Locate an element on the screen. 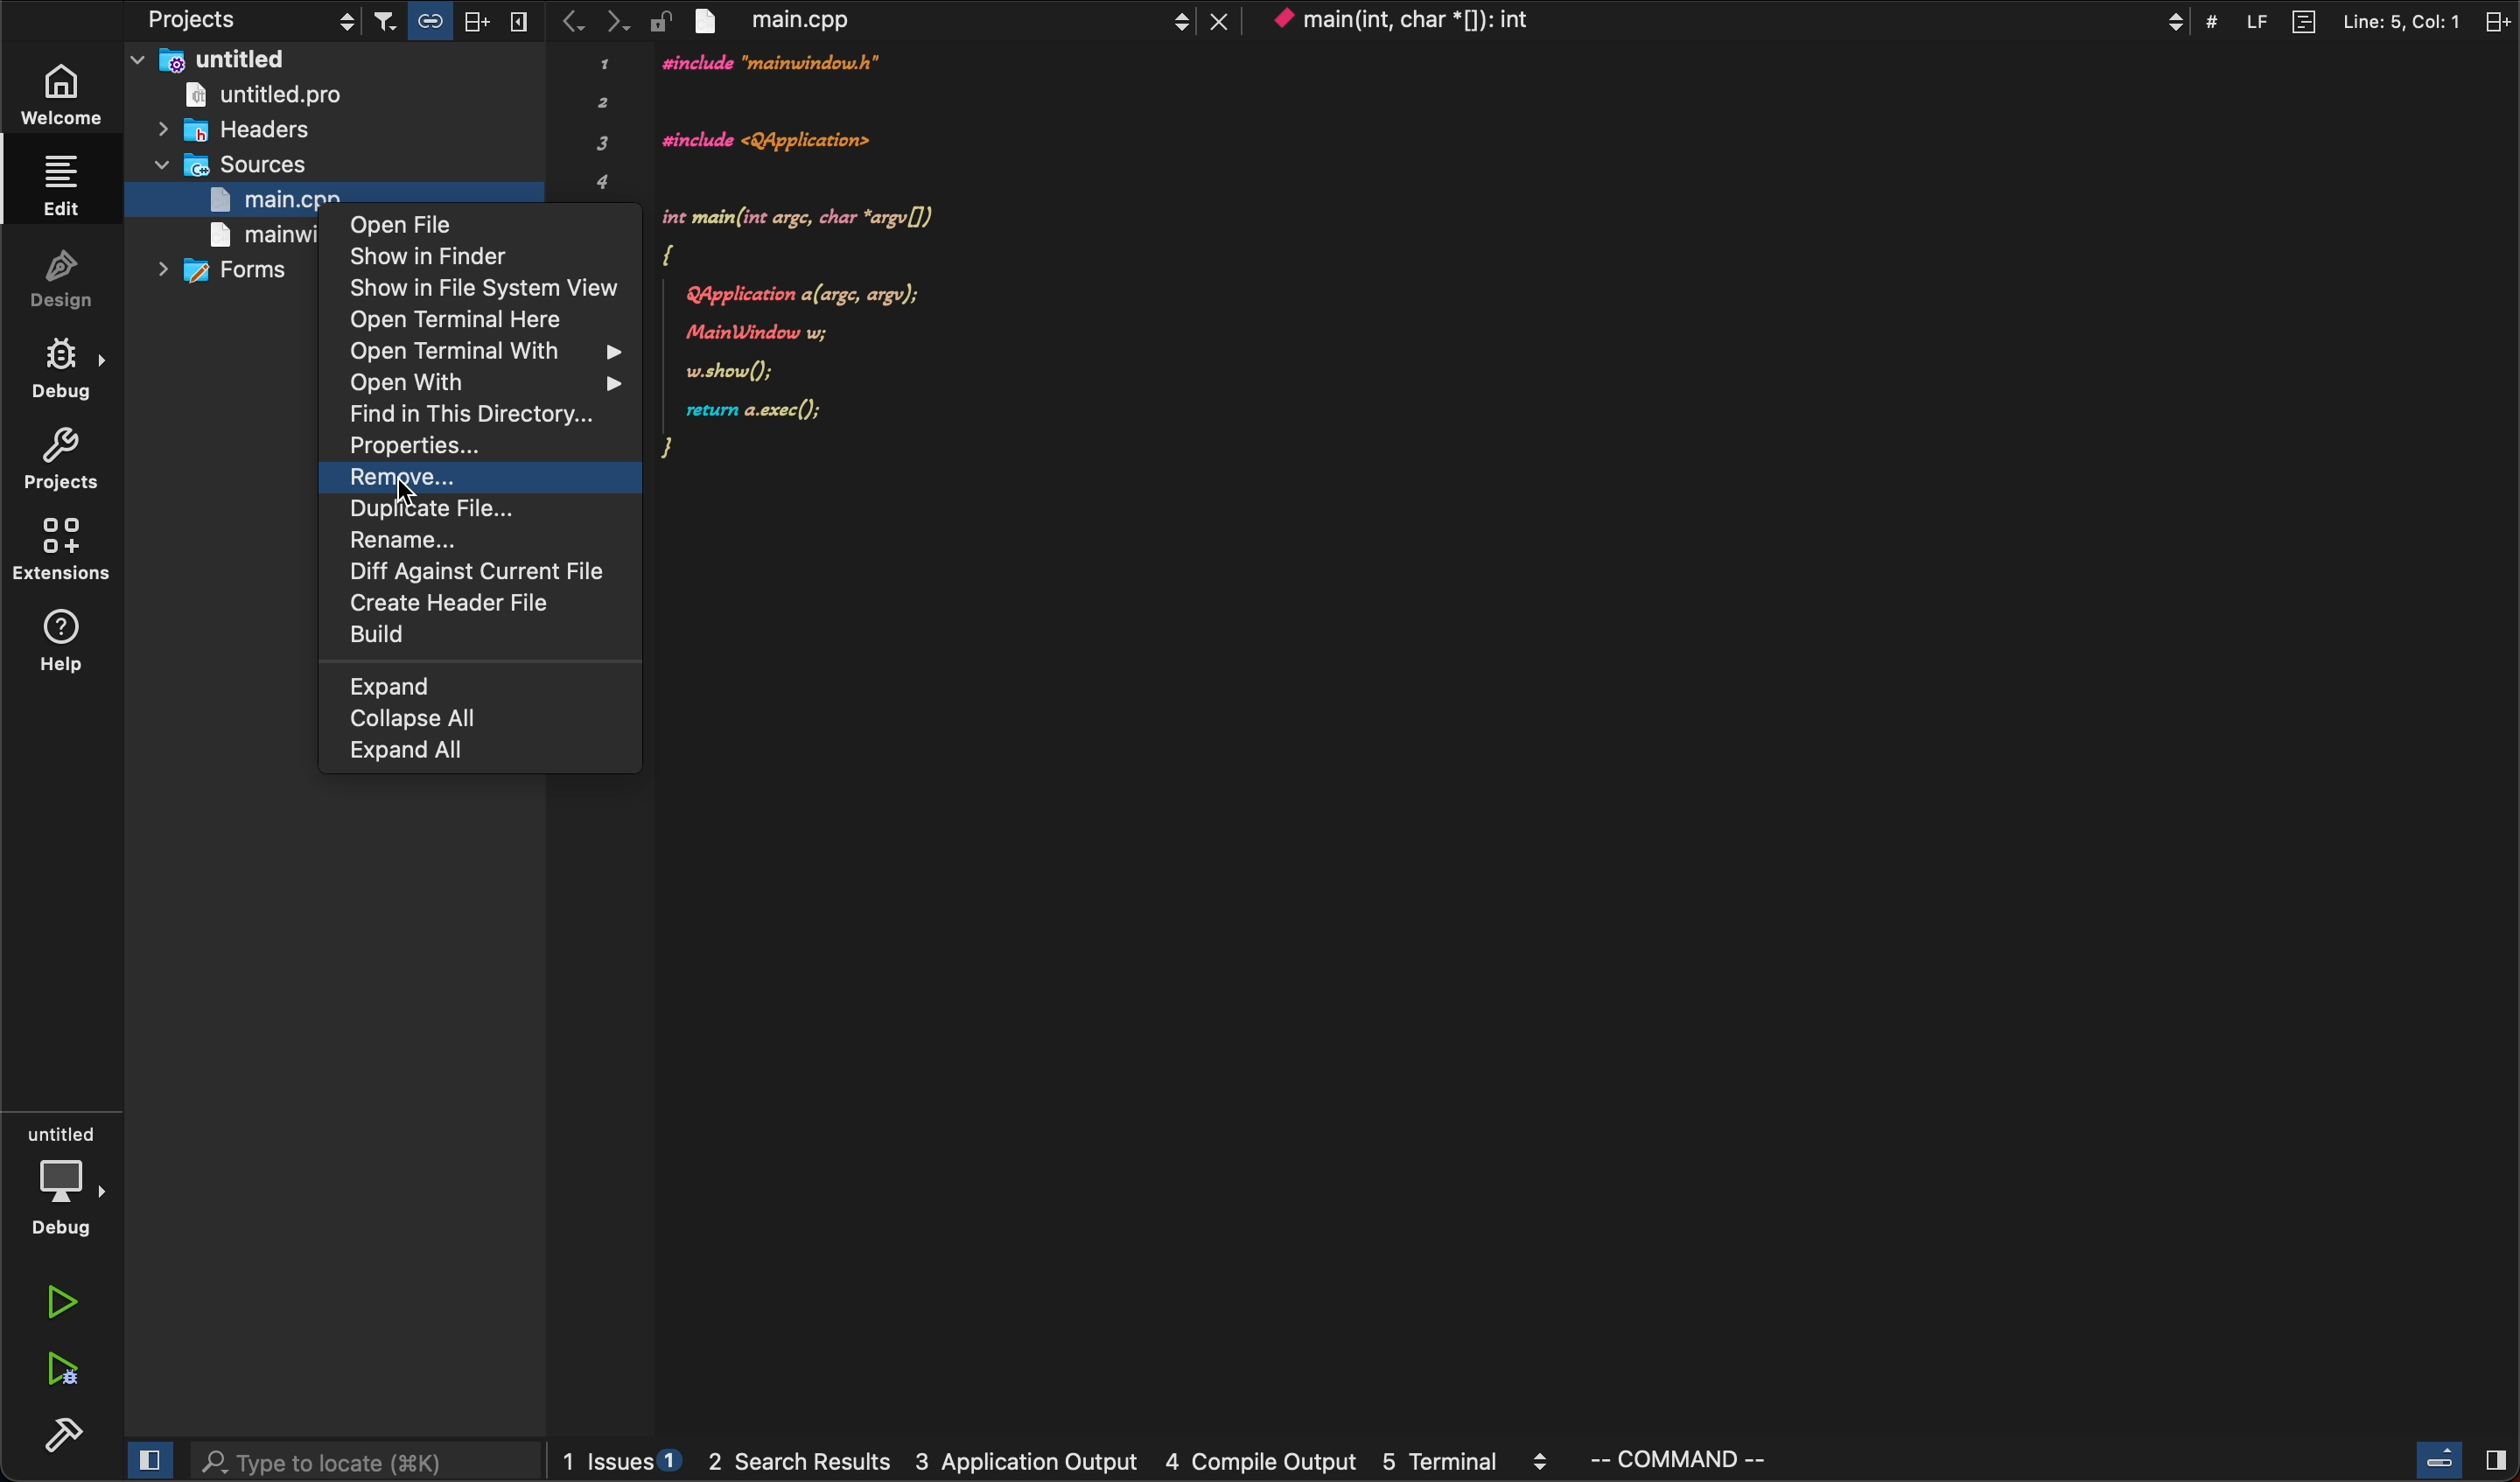 This screenshot has height=1482, width=2520. show in file view is located at coordinates (482, 291).